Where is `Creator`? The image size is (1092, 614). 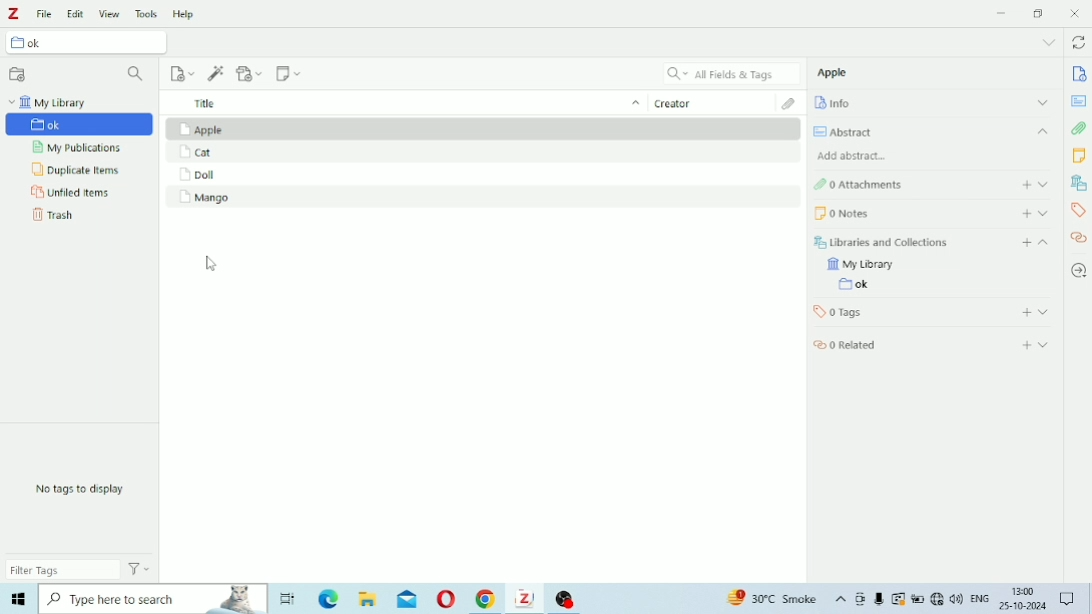
Creator is located at coordinates (715, 101).